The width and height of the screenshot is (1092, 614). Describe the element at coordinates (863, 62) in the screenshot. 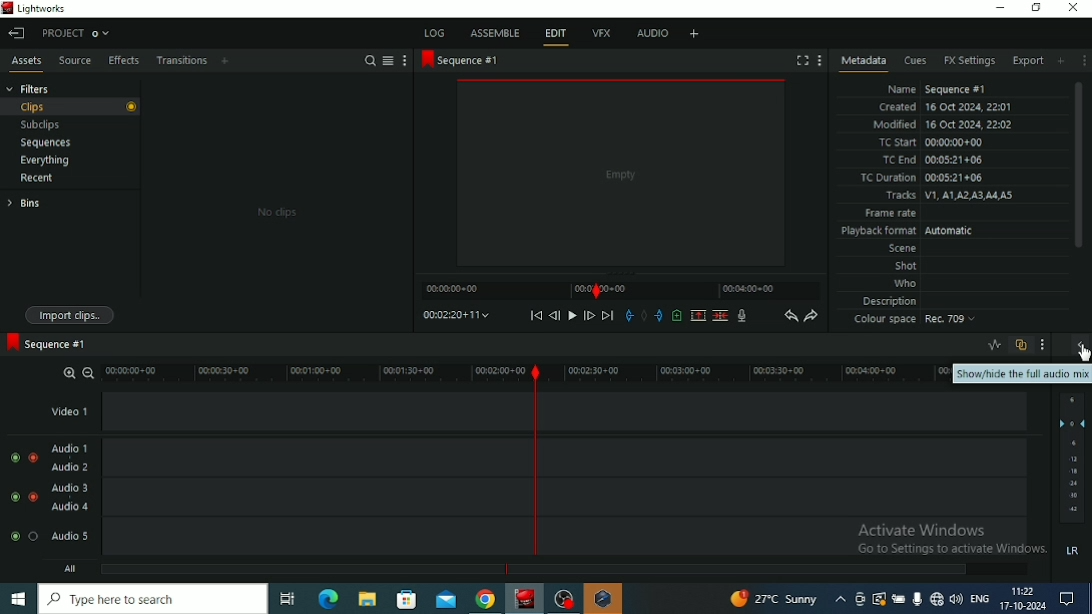

I see `Metadata` at that location.